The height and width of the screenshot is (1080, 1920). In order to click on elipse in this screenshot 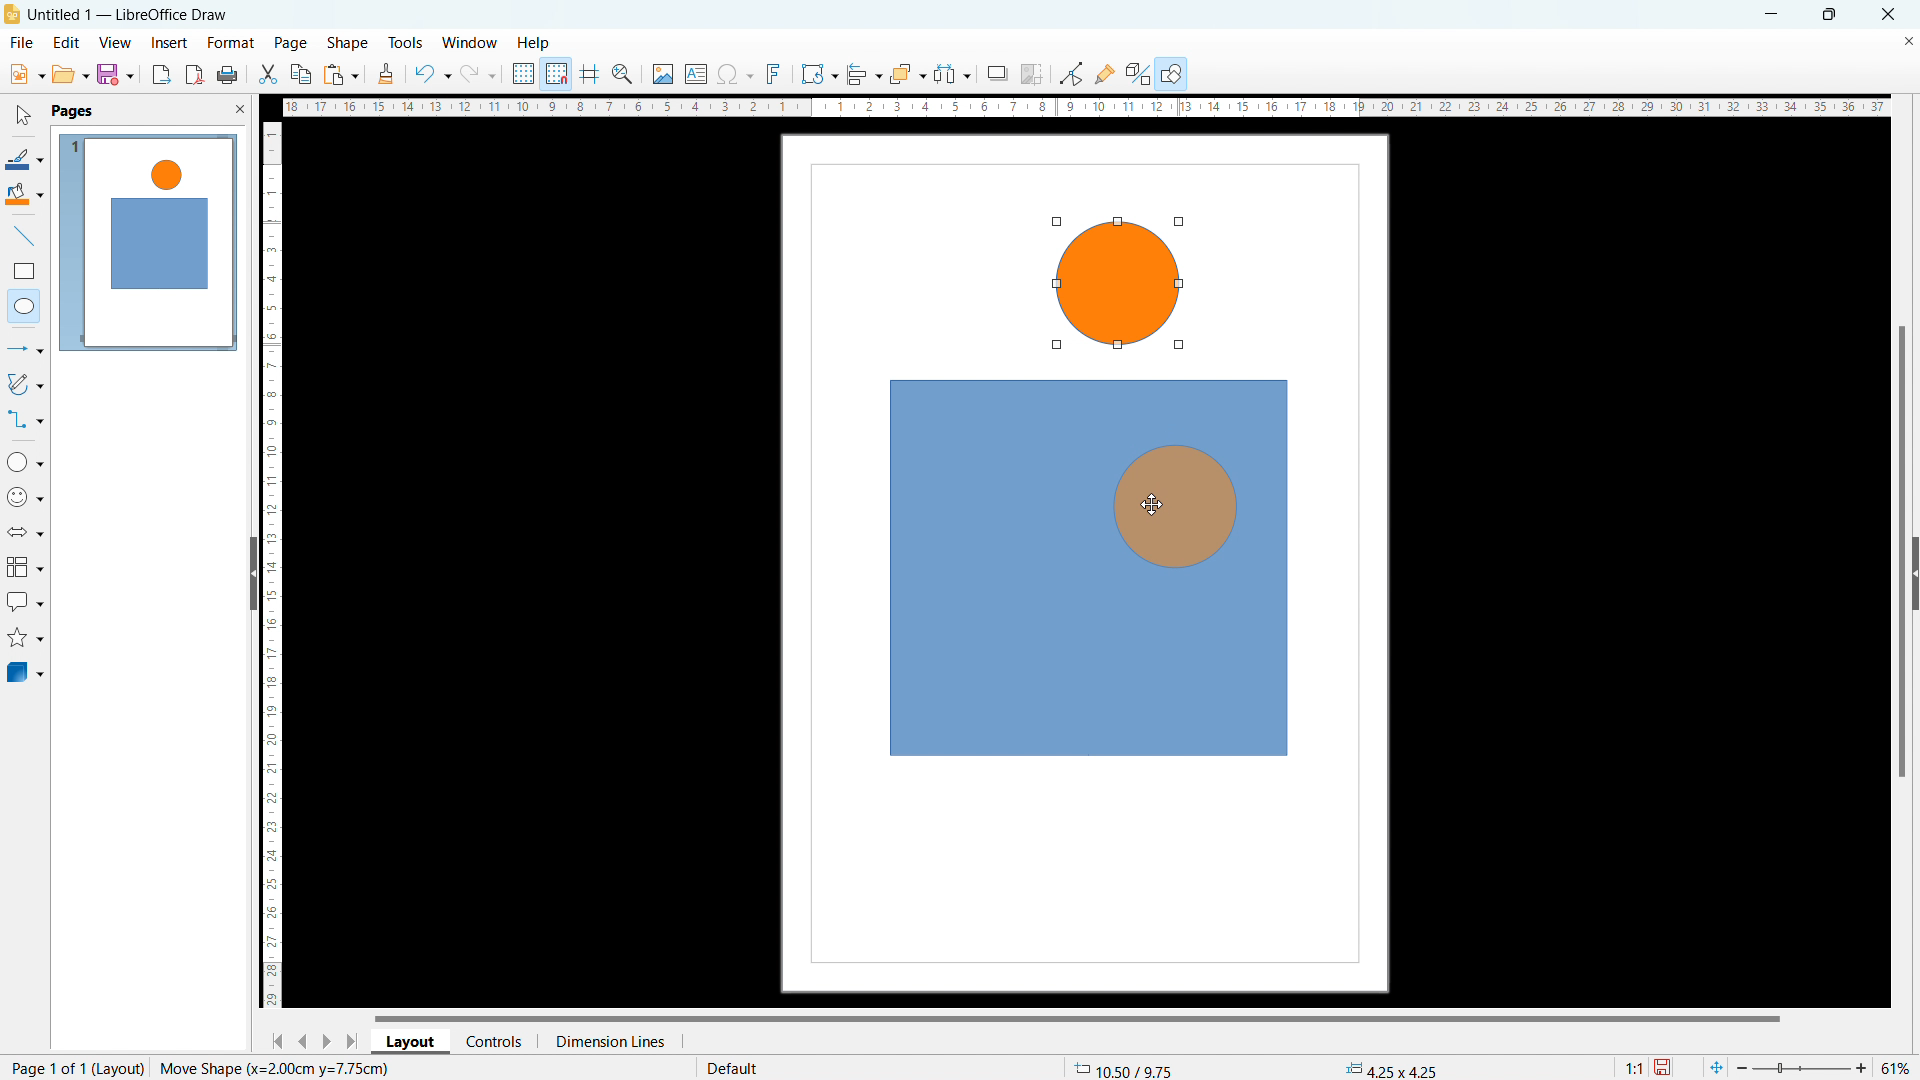, I will do `click(24, 305)`.